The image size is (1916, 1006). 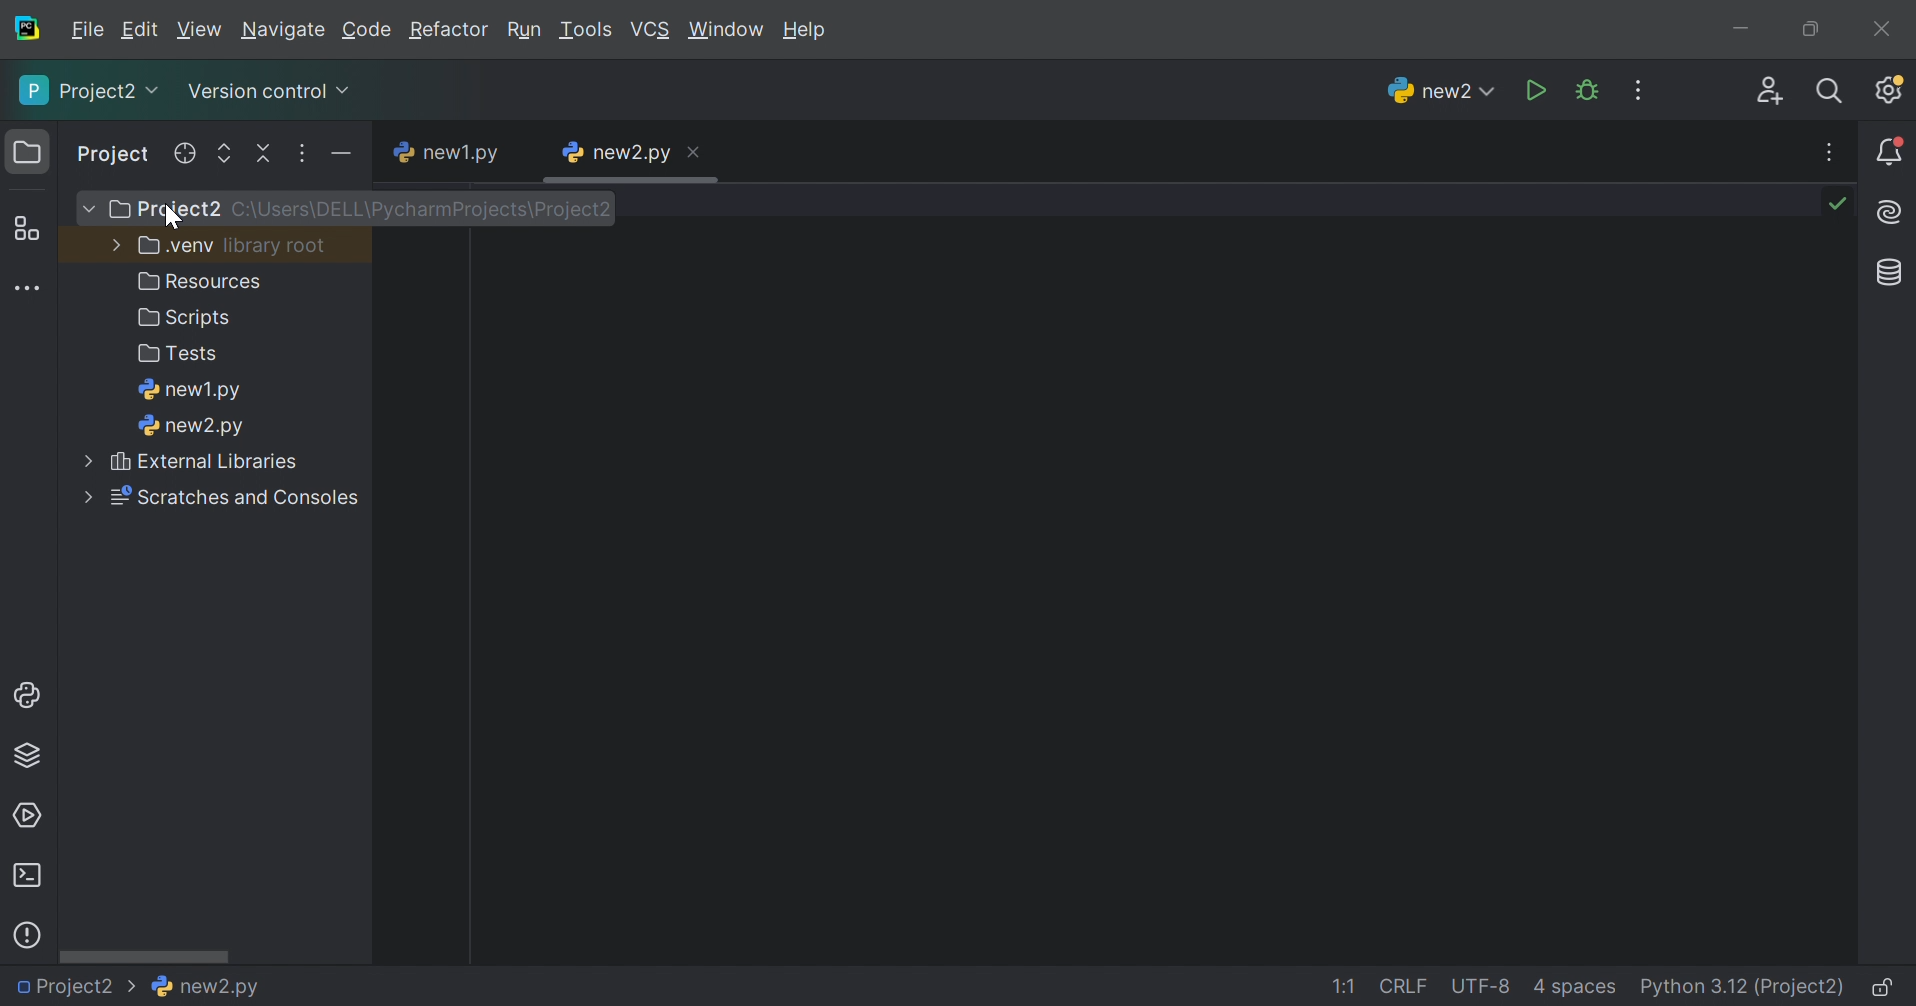 I want to click on Scripts, so click(x=186, y=321).